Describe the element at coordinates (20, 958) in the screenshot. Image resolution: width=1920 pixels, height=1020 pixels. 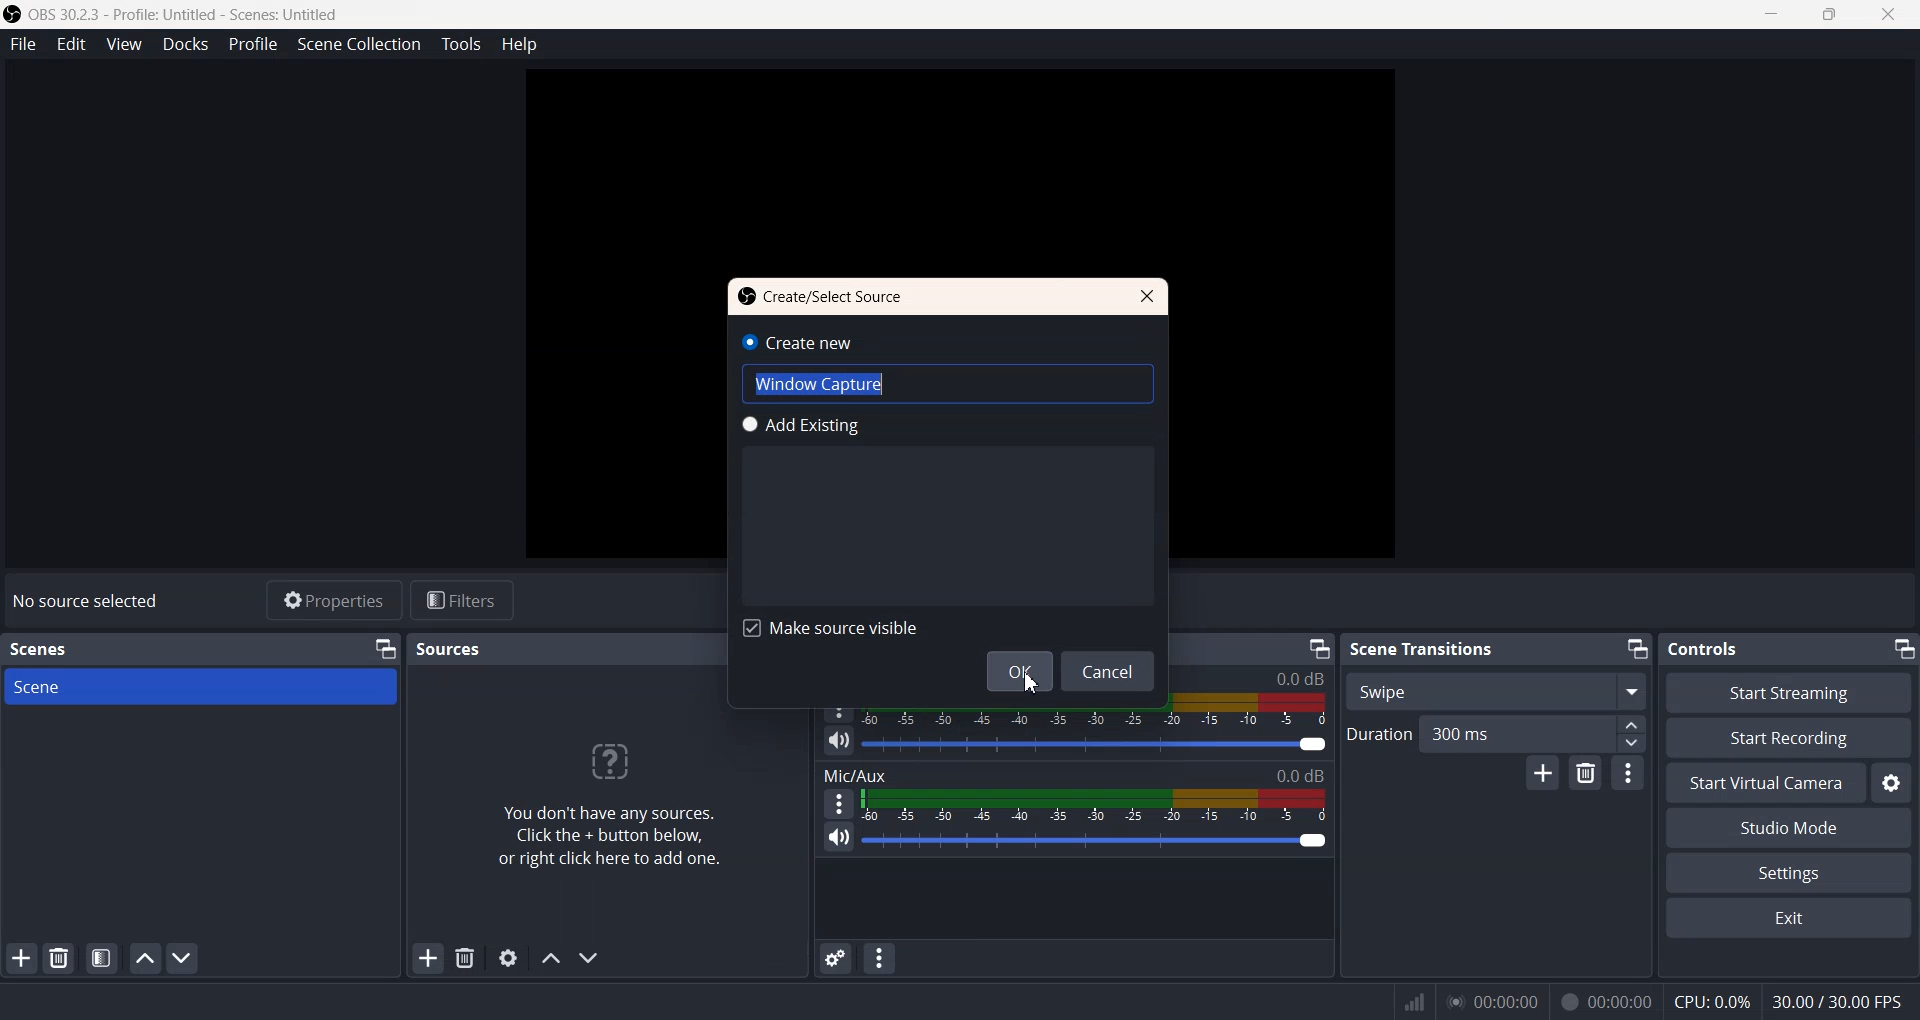
I see `Add Scene` at that location.